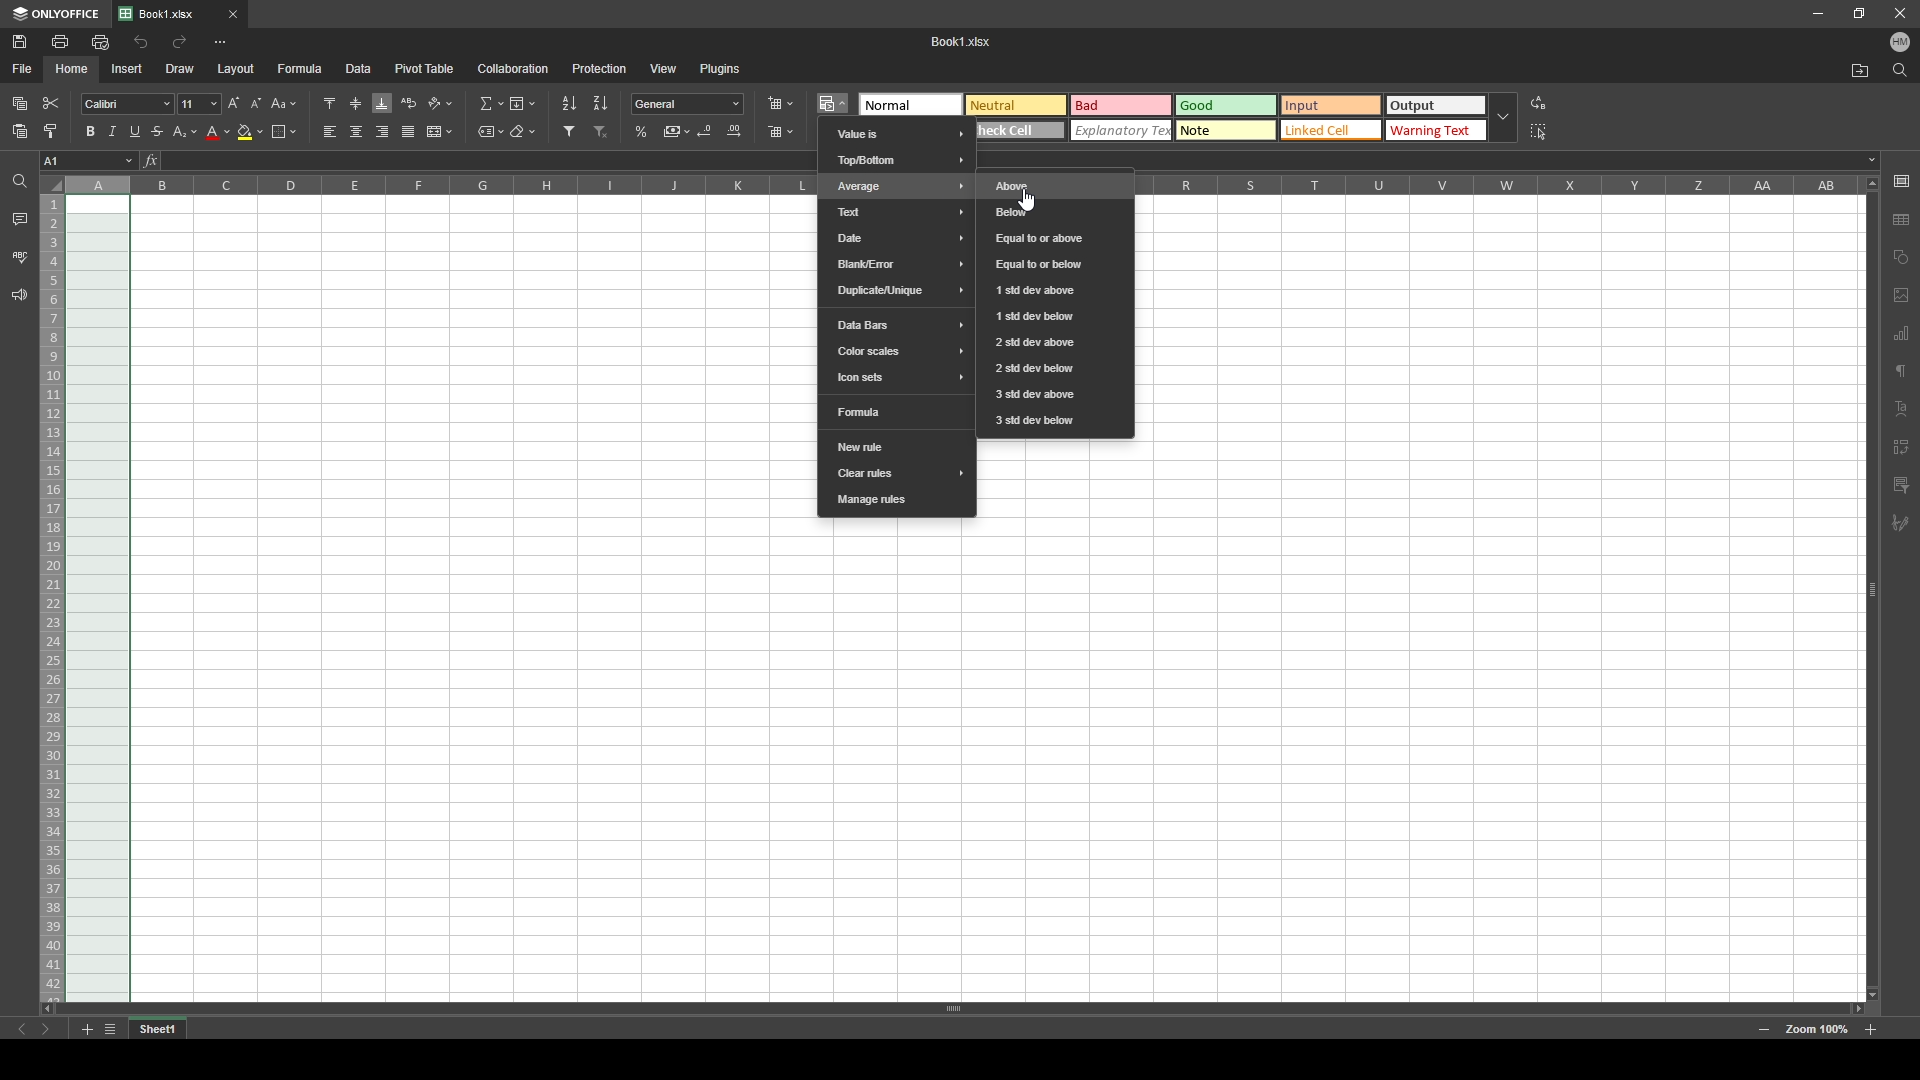 The width and height of the screenshot is (1920, 1080). What do you see at coordinates (780, 132) in the screenshot?
I see `delete cells` at bounding box center [780, 132].